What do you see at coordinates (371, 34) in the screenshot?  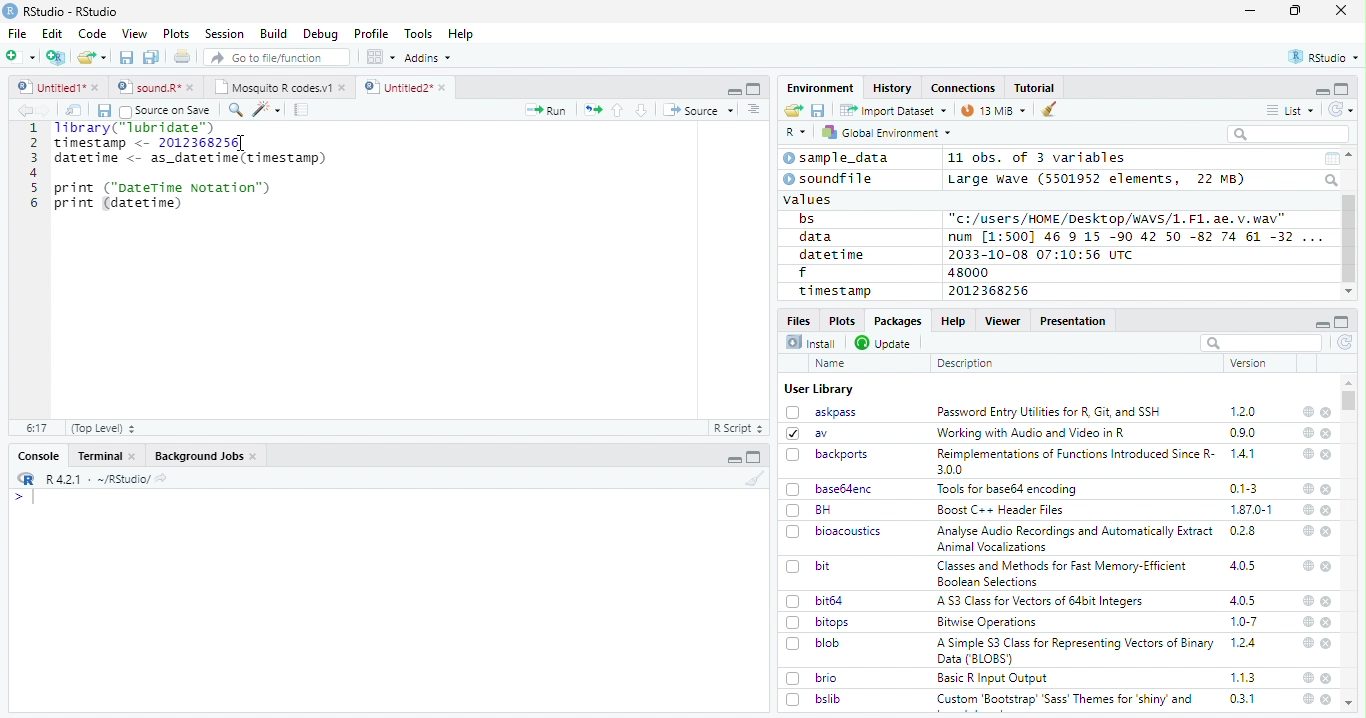 I see `Profile` at bounding box center [371, 34].